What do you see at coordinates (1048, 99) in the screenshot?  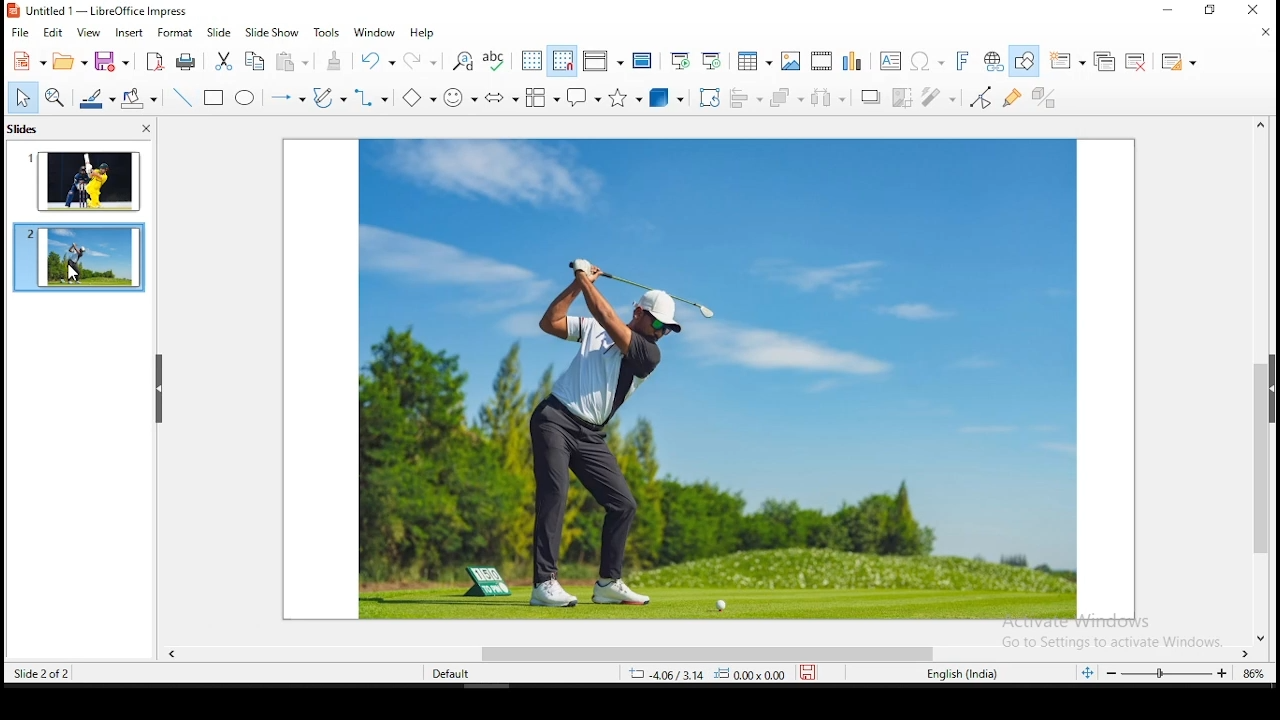 I see `toggle extrusion` at bounding box center [1048, 99].